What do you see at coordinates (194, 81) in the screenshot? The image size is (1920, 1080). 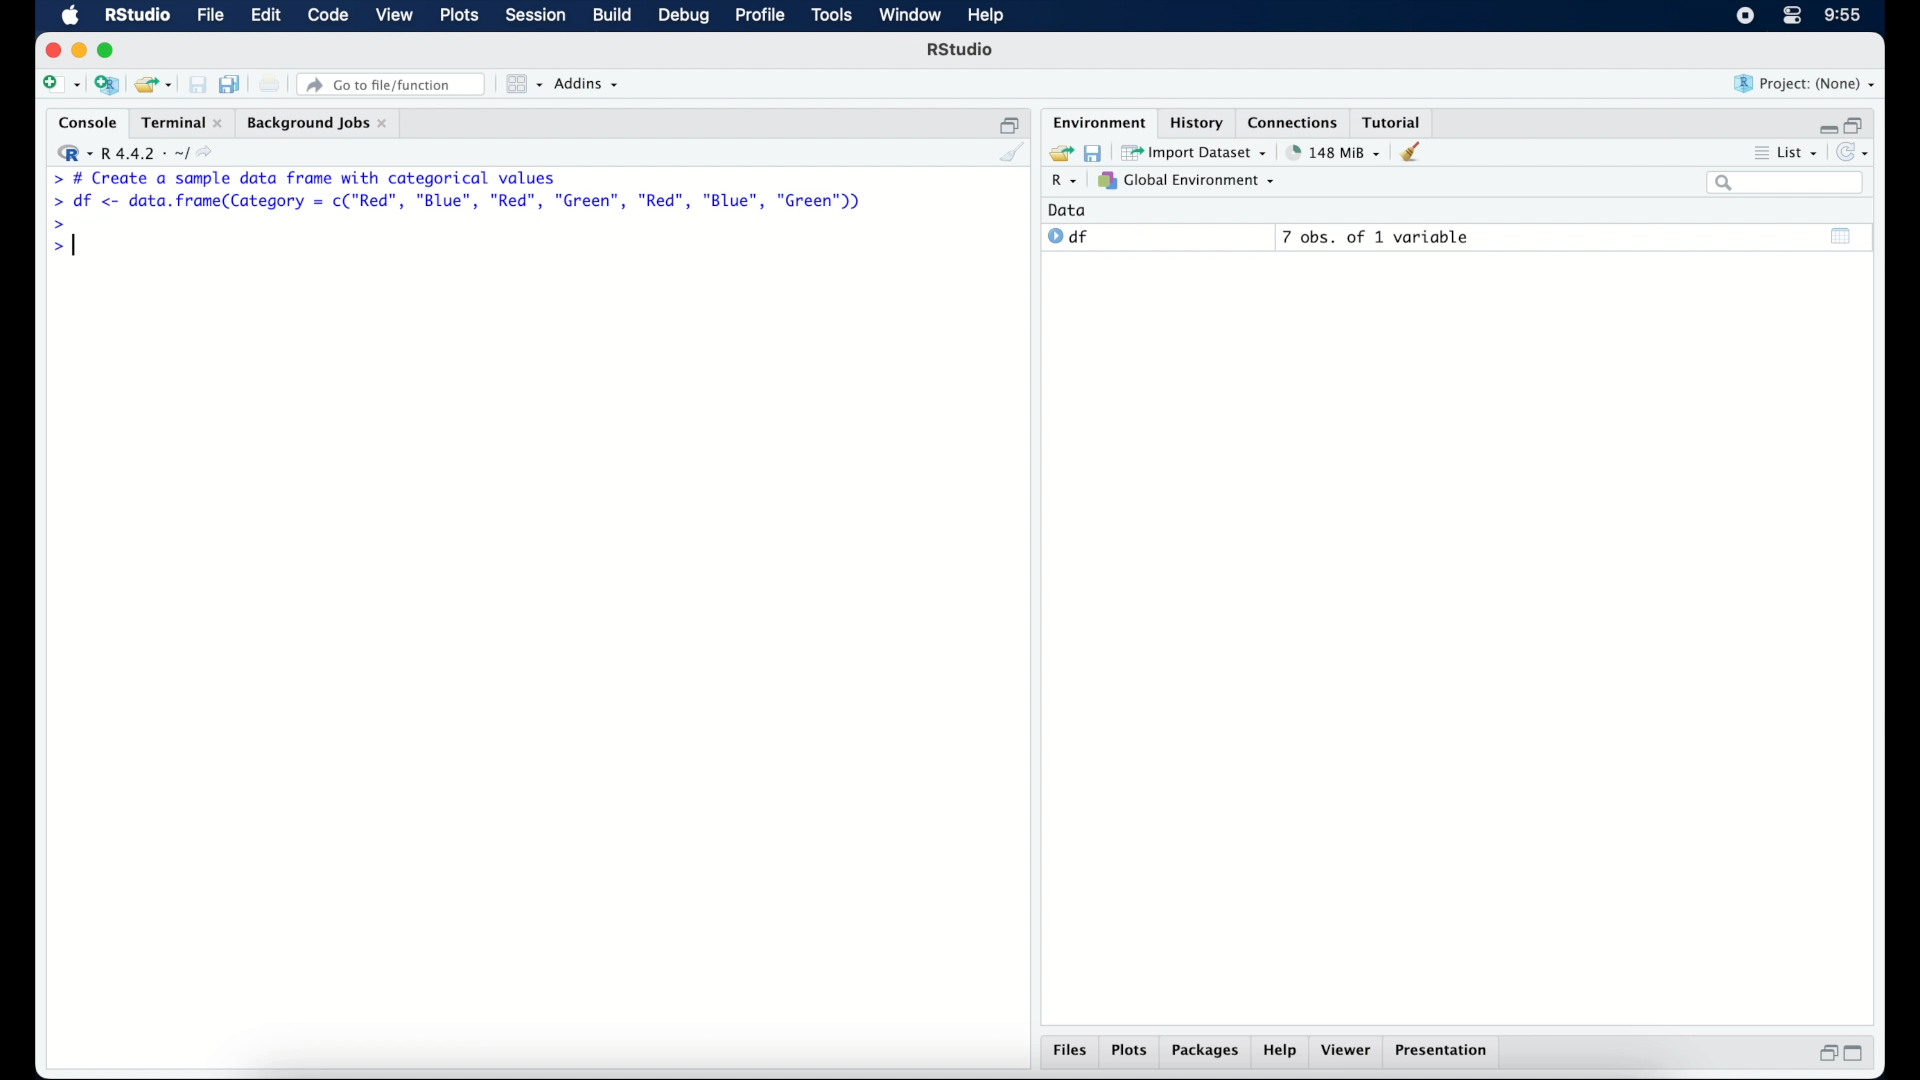 I see `save` at bounding box center [194, 81].